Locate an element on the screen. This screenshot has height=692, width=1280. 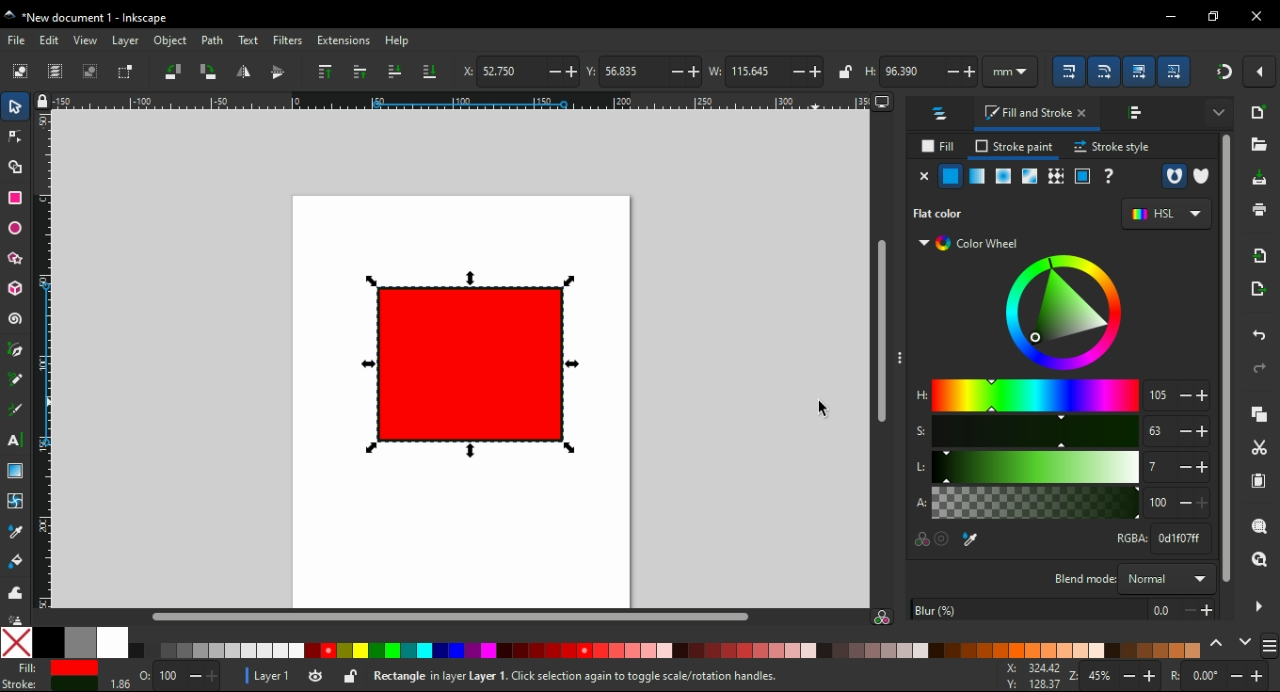
paste is located at coordinates (1259, 481).